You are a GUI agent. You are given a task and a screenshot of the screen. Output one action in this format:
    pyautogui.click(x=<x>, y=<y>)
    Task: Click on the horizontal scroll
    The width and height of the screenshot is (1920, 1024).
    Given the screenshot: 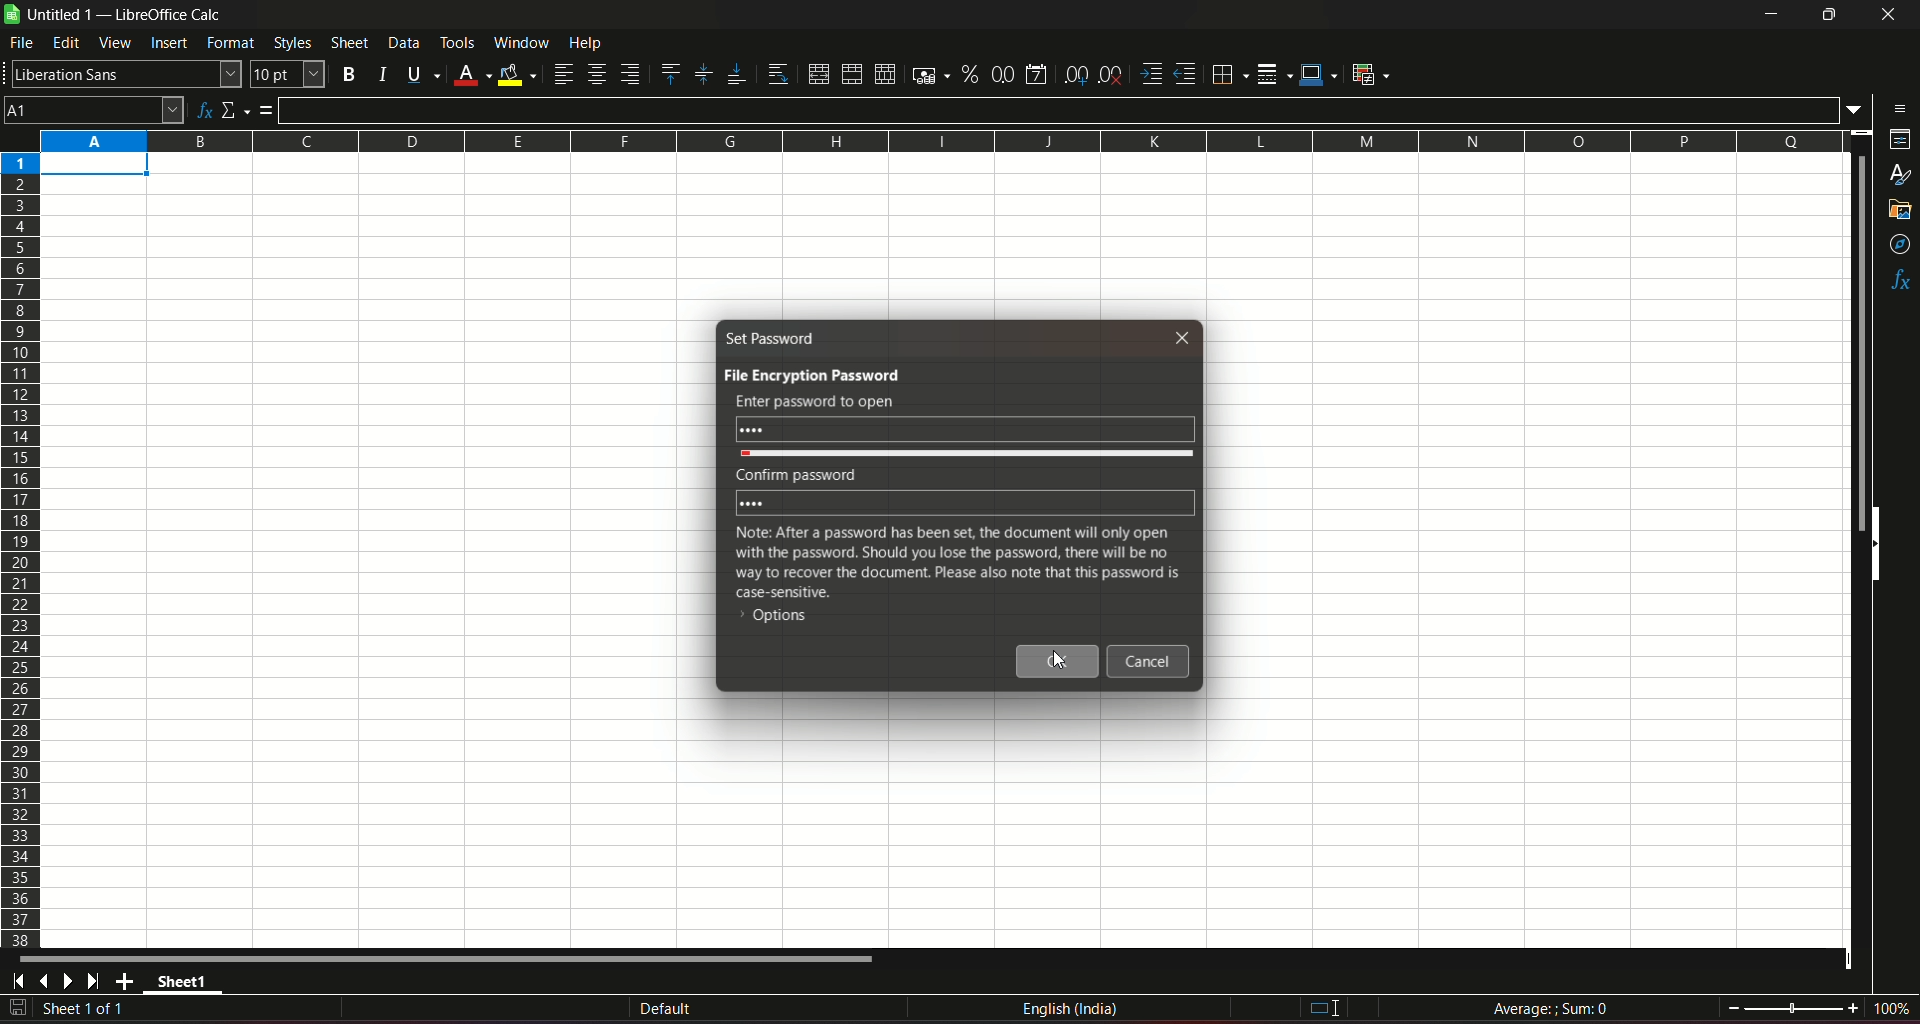 What is the action you would take?
    pyautogui.click(x=452, y=959)
    